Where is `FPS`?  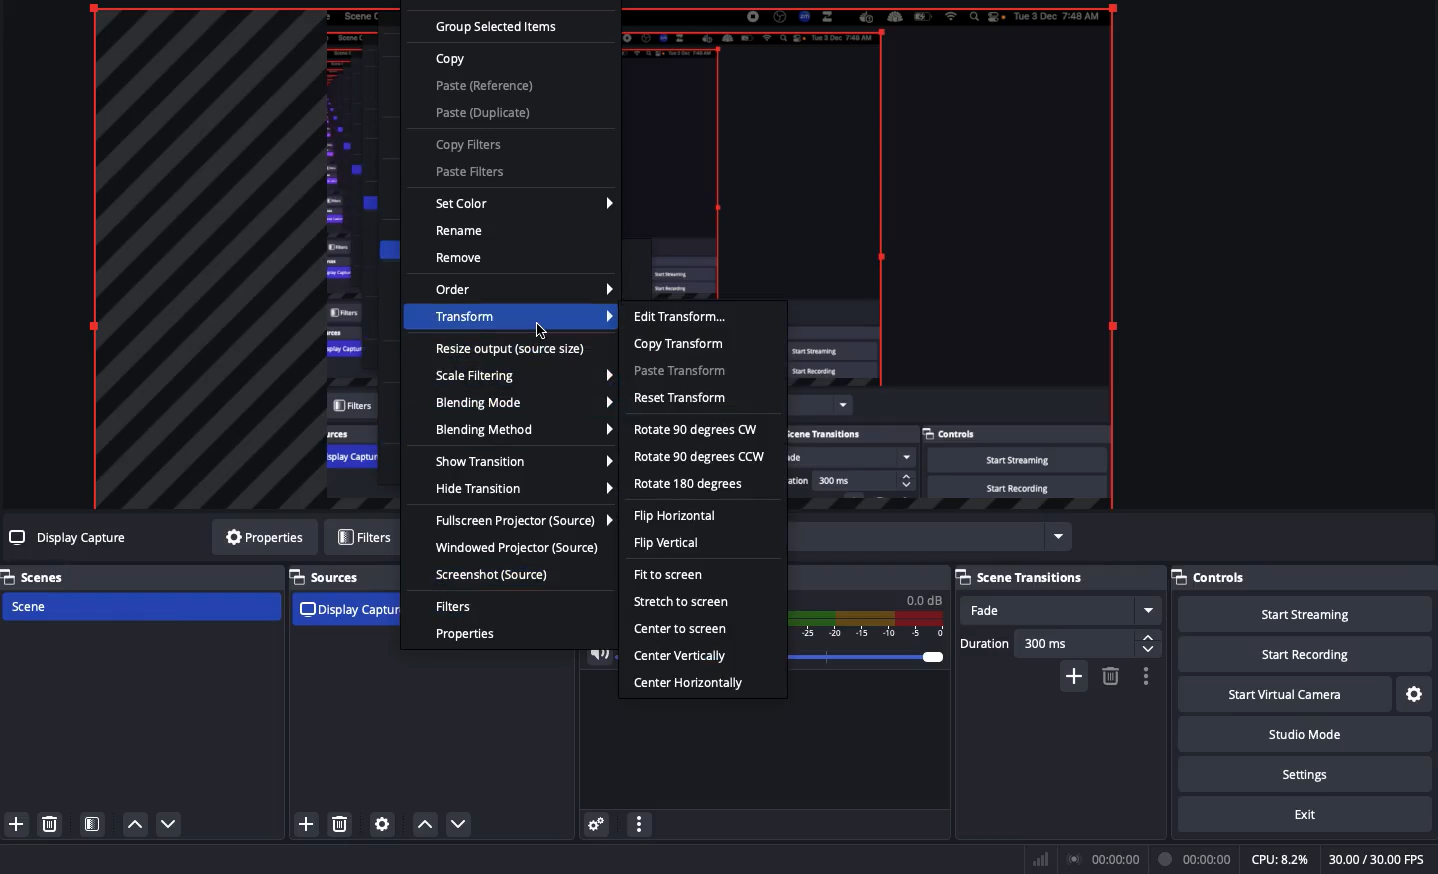 FPS is located at coordinates (1380, 860).